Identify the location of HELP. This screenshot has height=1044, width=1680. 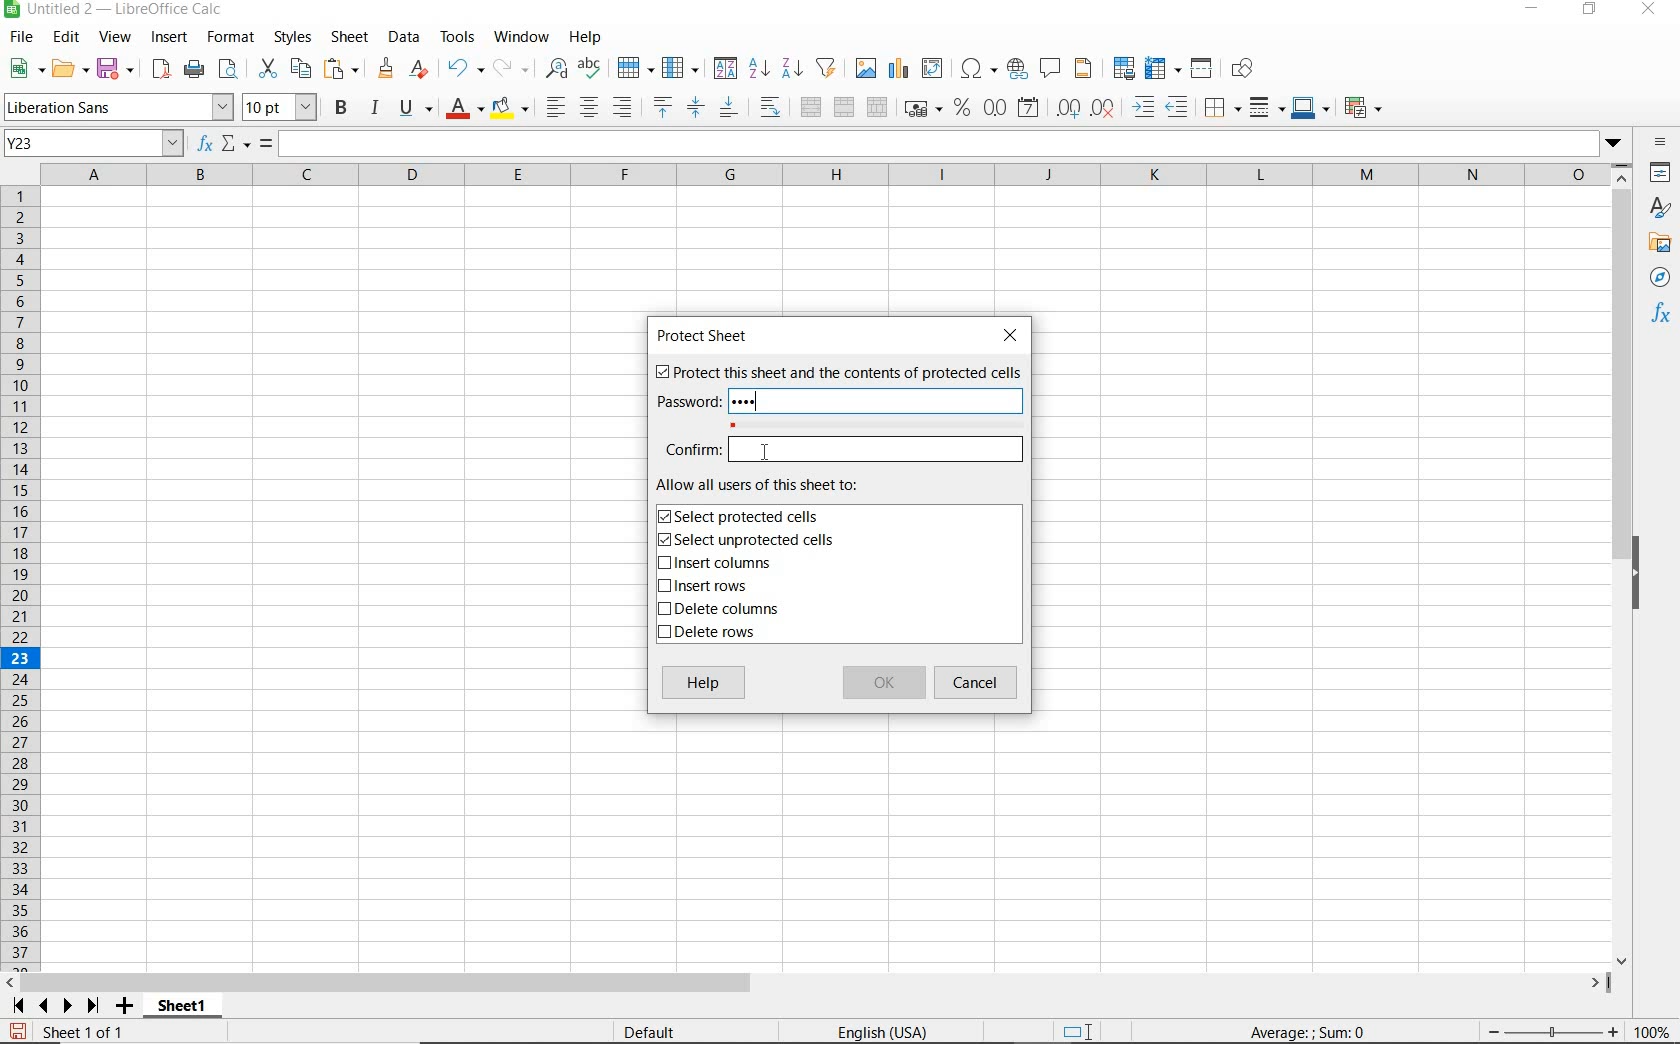
(704, 685).